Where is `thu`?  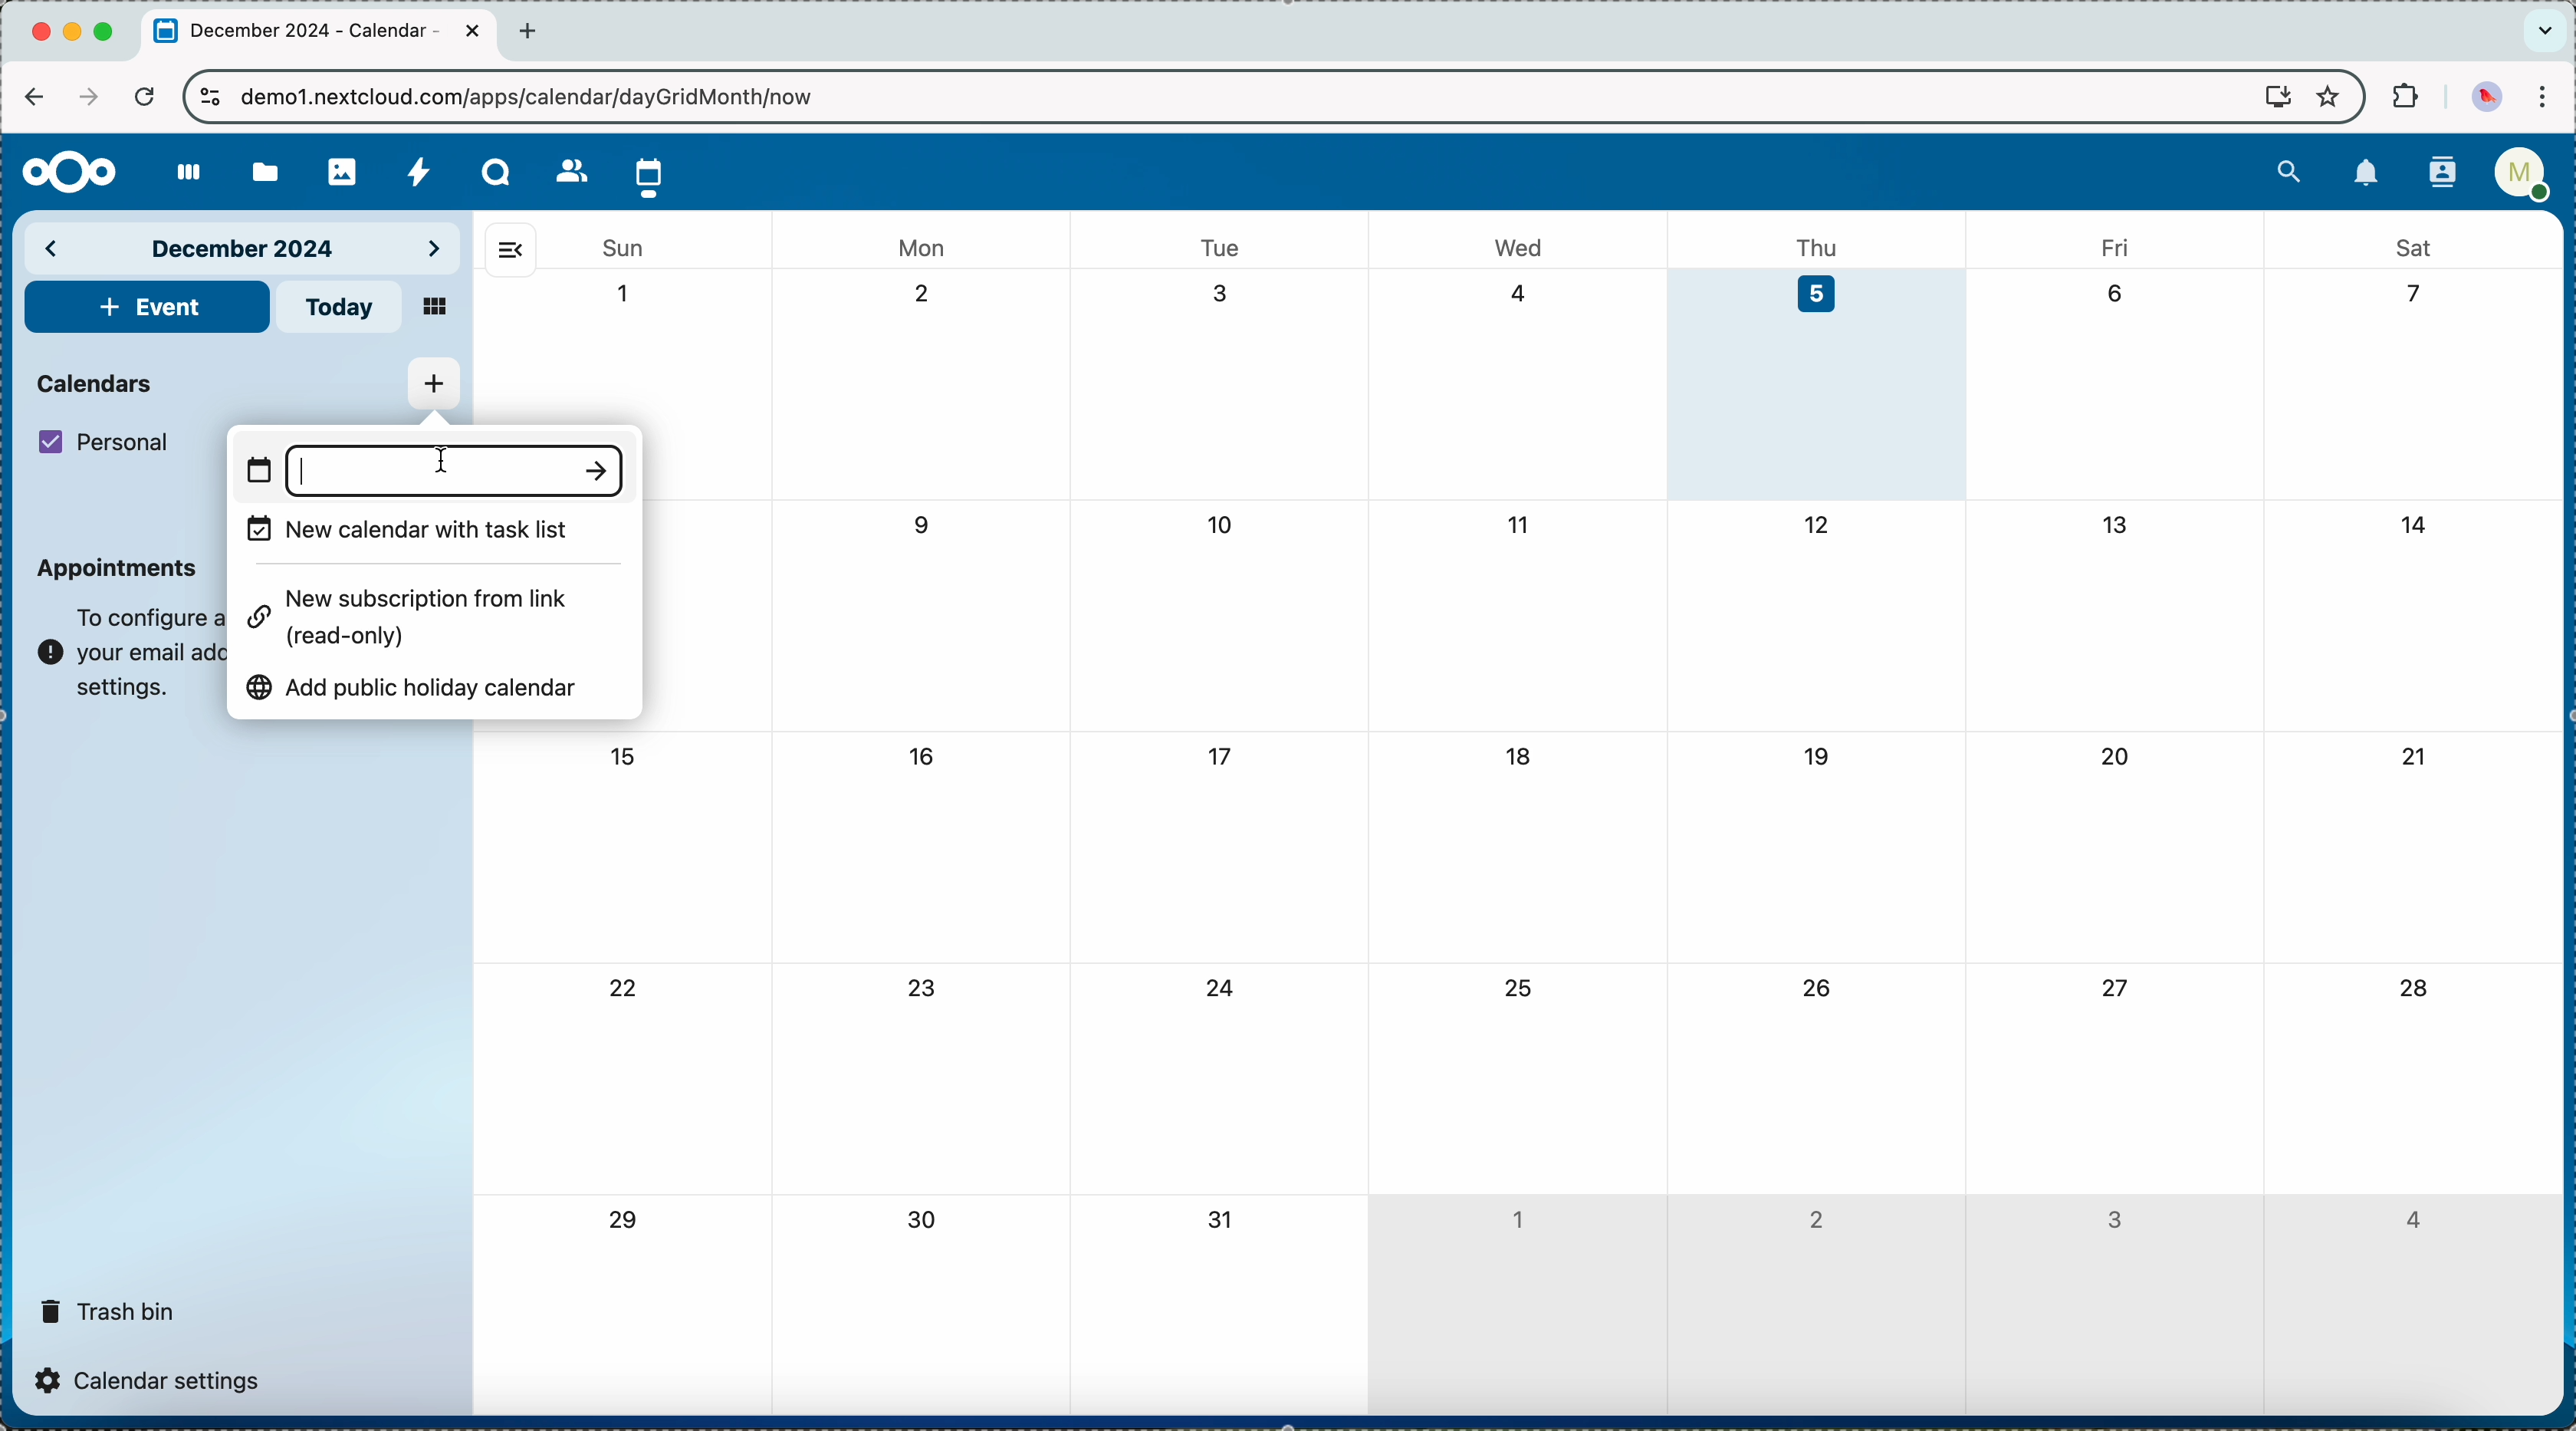
thu is located at coordinates (1826, 245).